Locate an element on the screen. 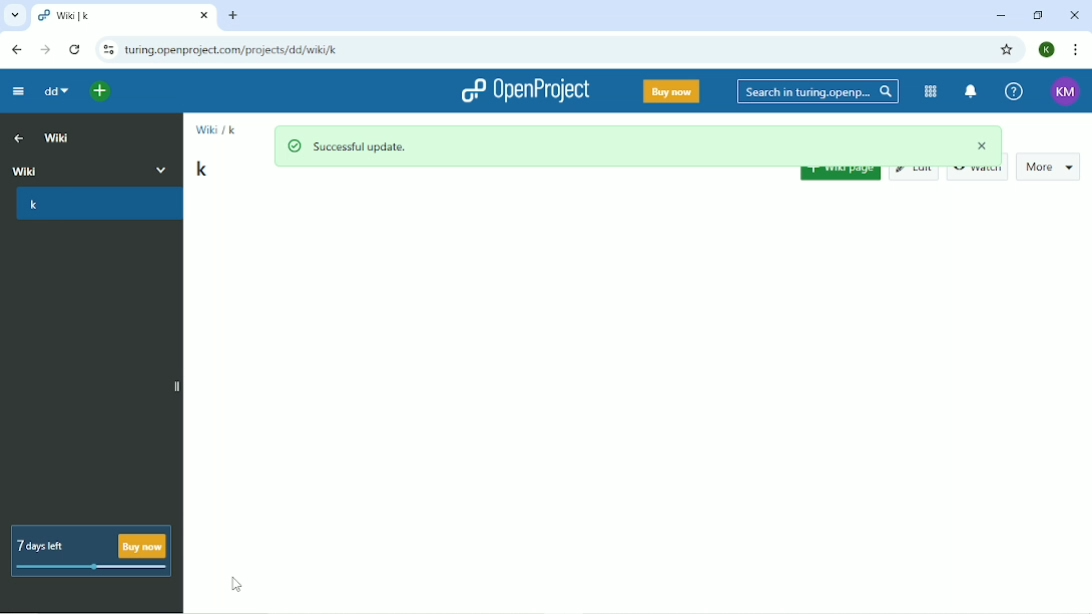 This screenshot has height=614, width=1092. Bookmark this tab is located at coordinates (1009, 50).